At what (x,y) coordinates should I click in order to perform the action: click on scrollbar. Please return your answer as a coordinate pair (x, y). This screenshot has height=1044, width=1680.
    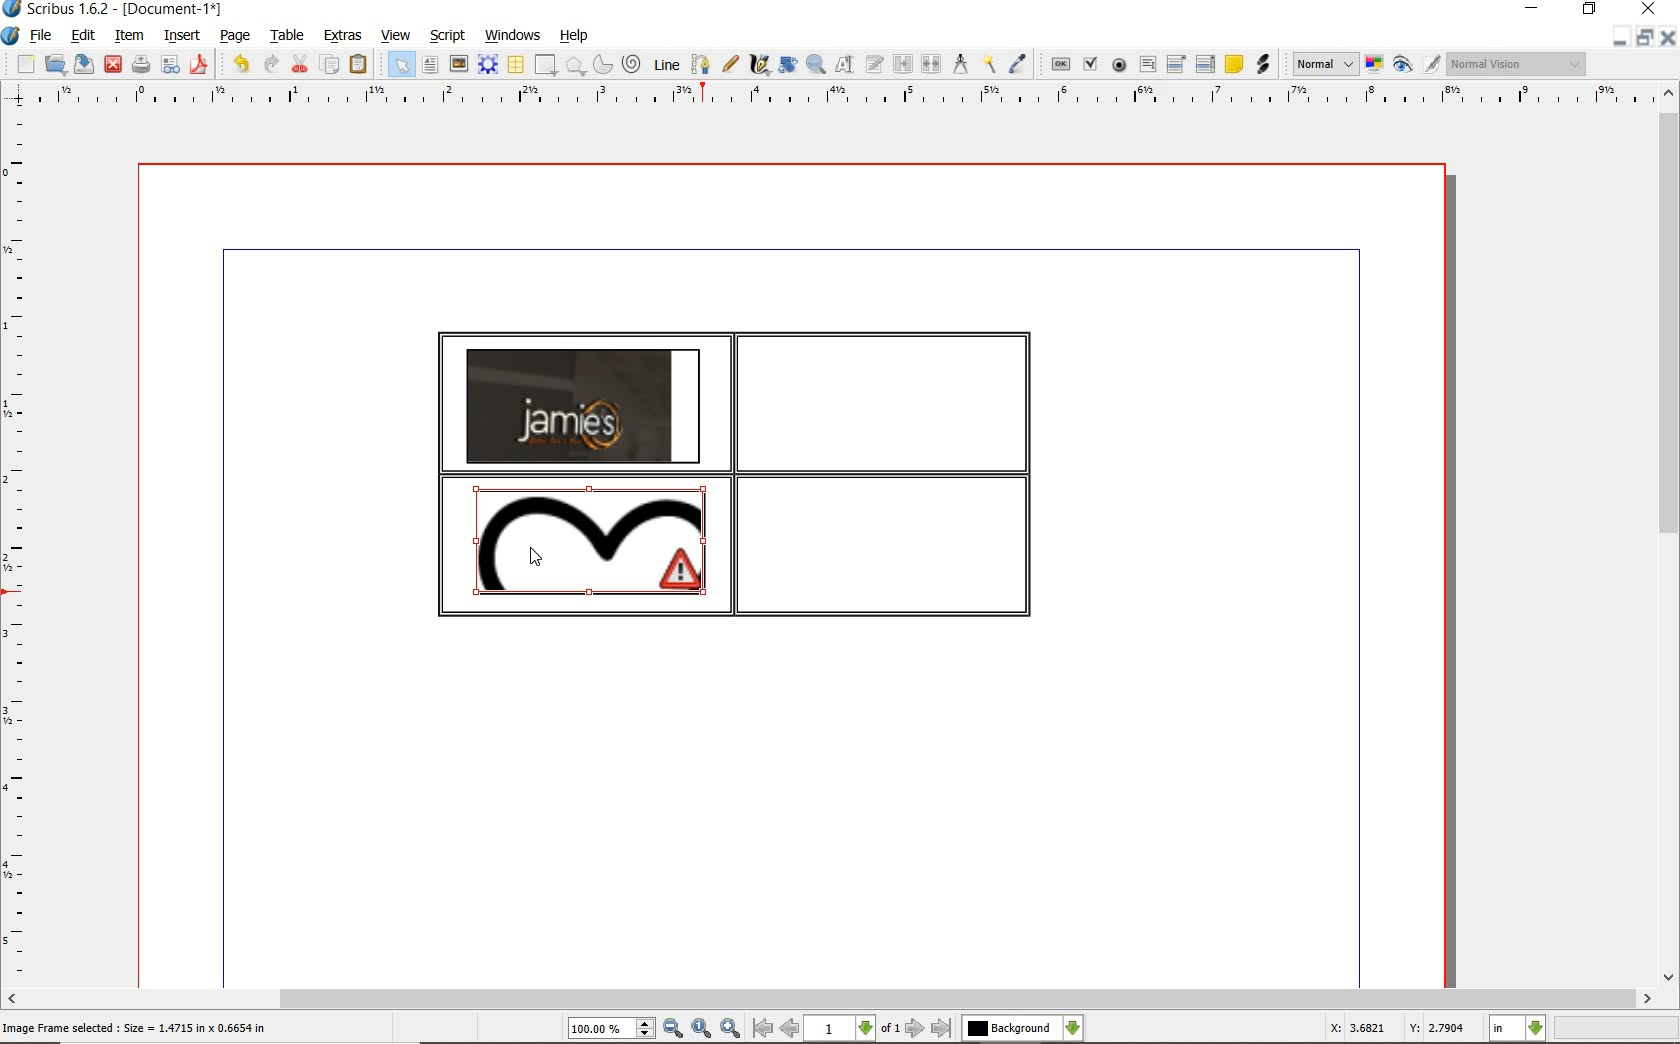
    Looking at the image, I should click on (828, 999).